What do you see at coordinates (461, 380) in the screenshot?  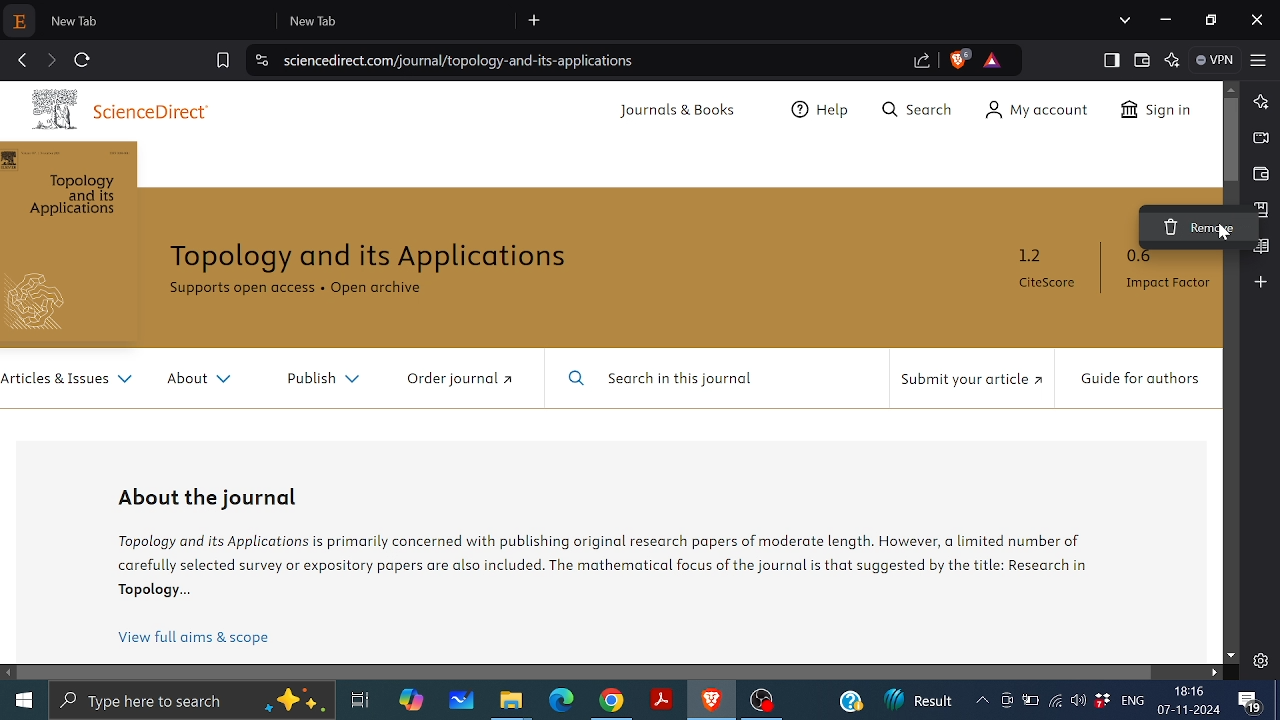 I see `Order journal` at bounding box center [461, 380].